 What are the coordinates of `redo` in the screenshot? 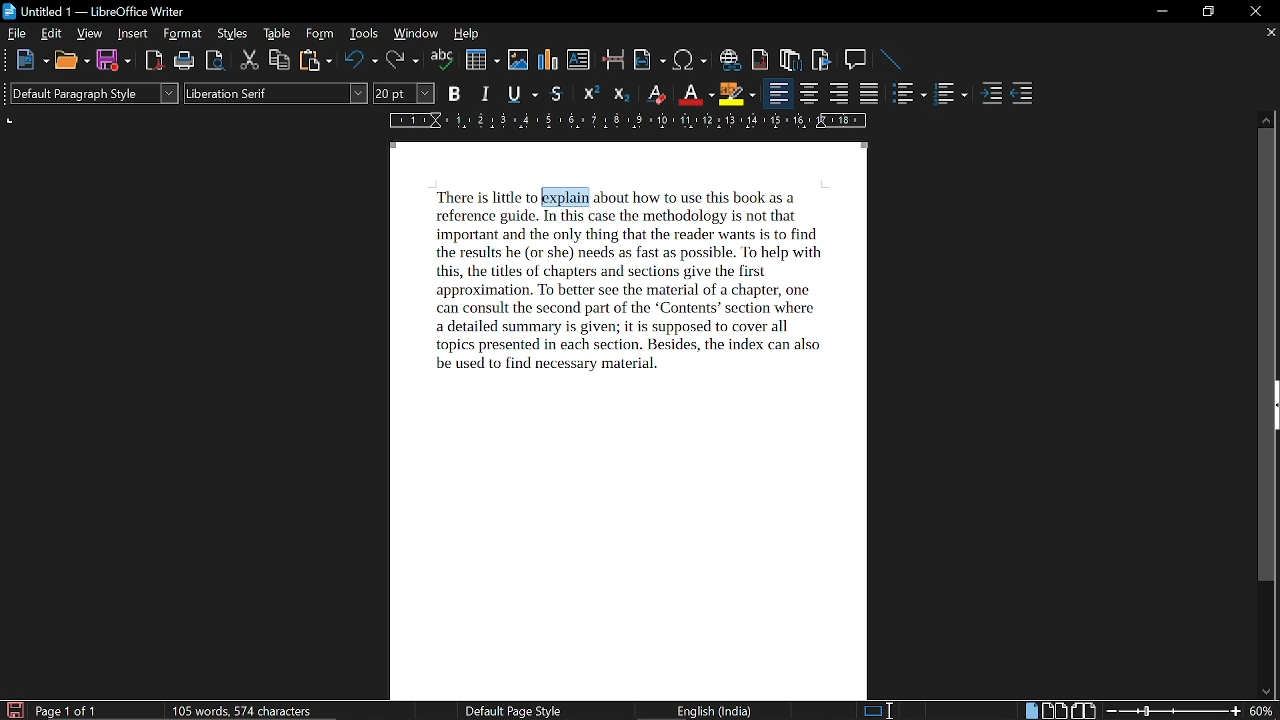 It's located at (402, 61).